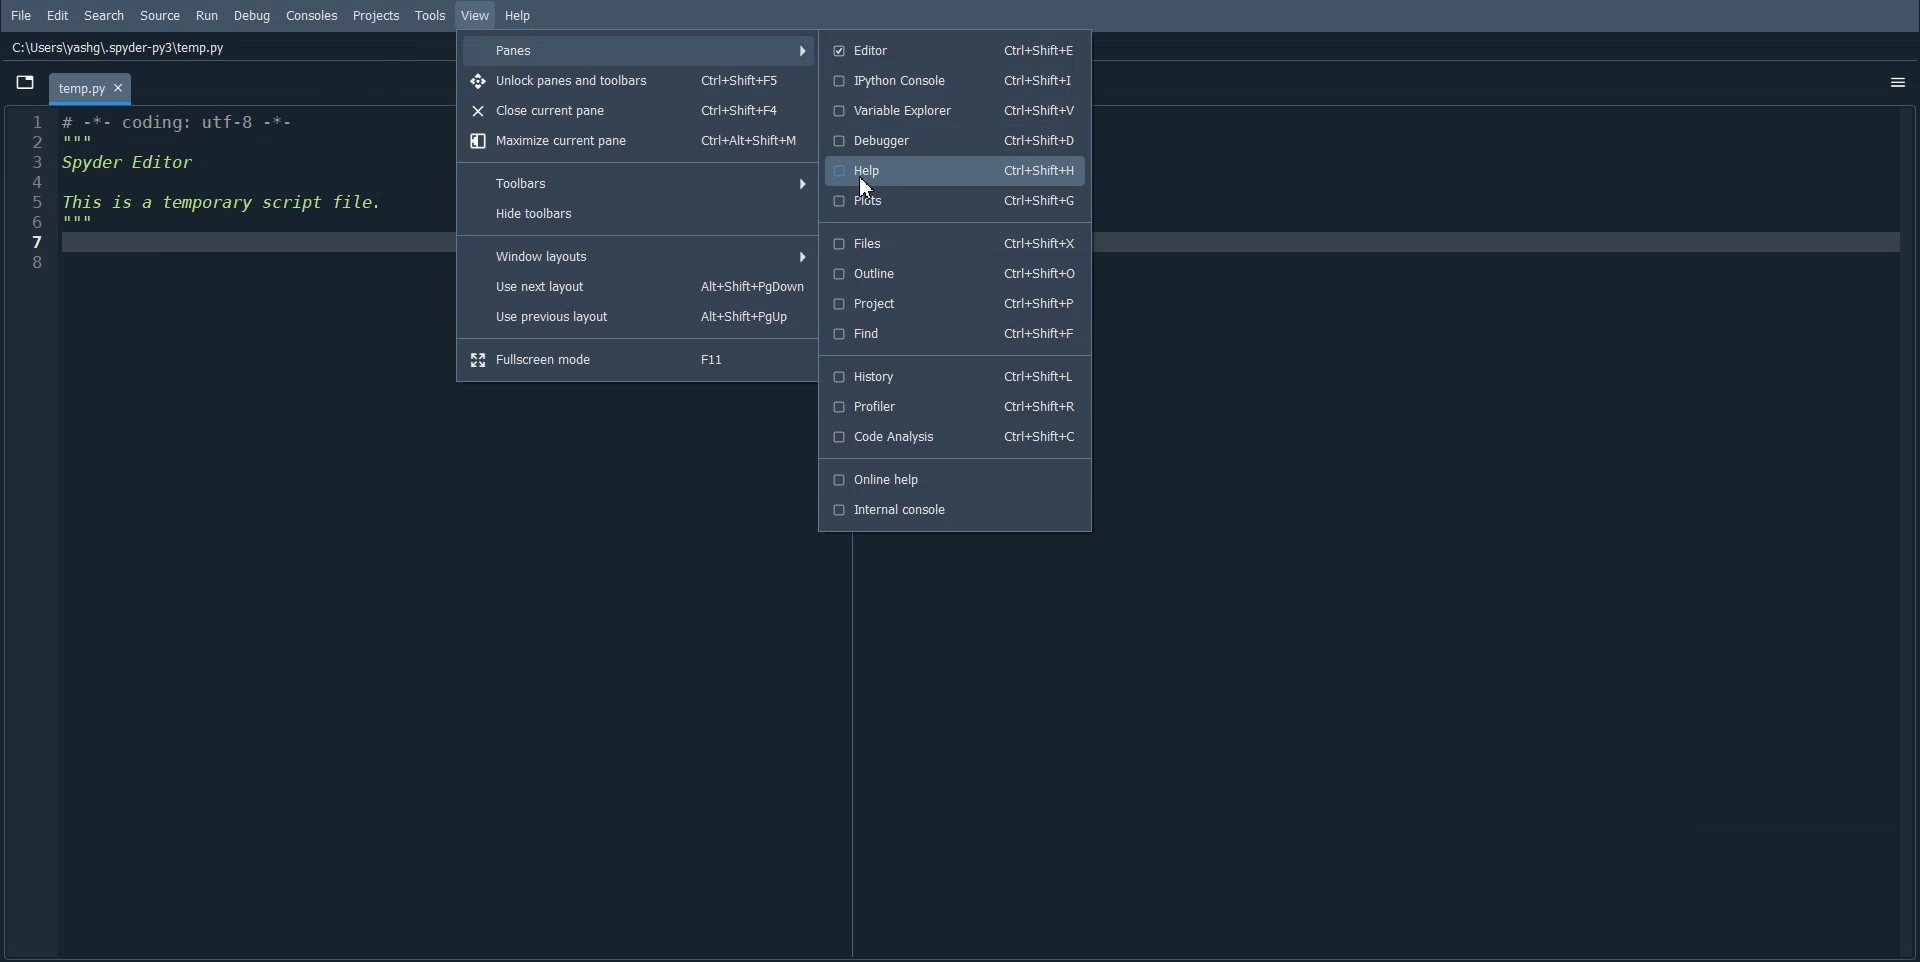 Image resolution: width=1920 pixels, height=962 pixels. I want to click on Plot, so click(955, 201).